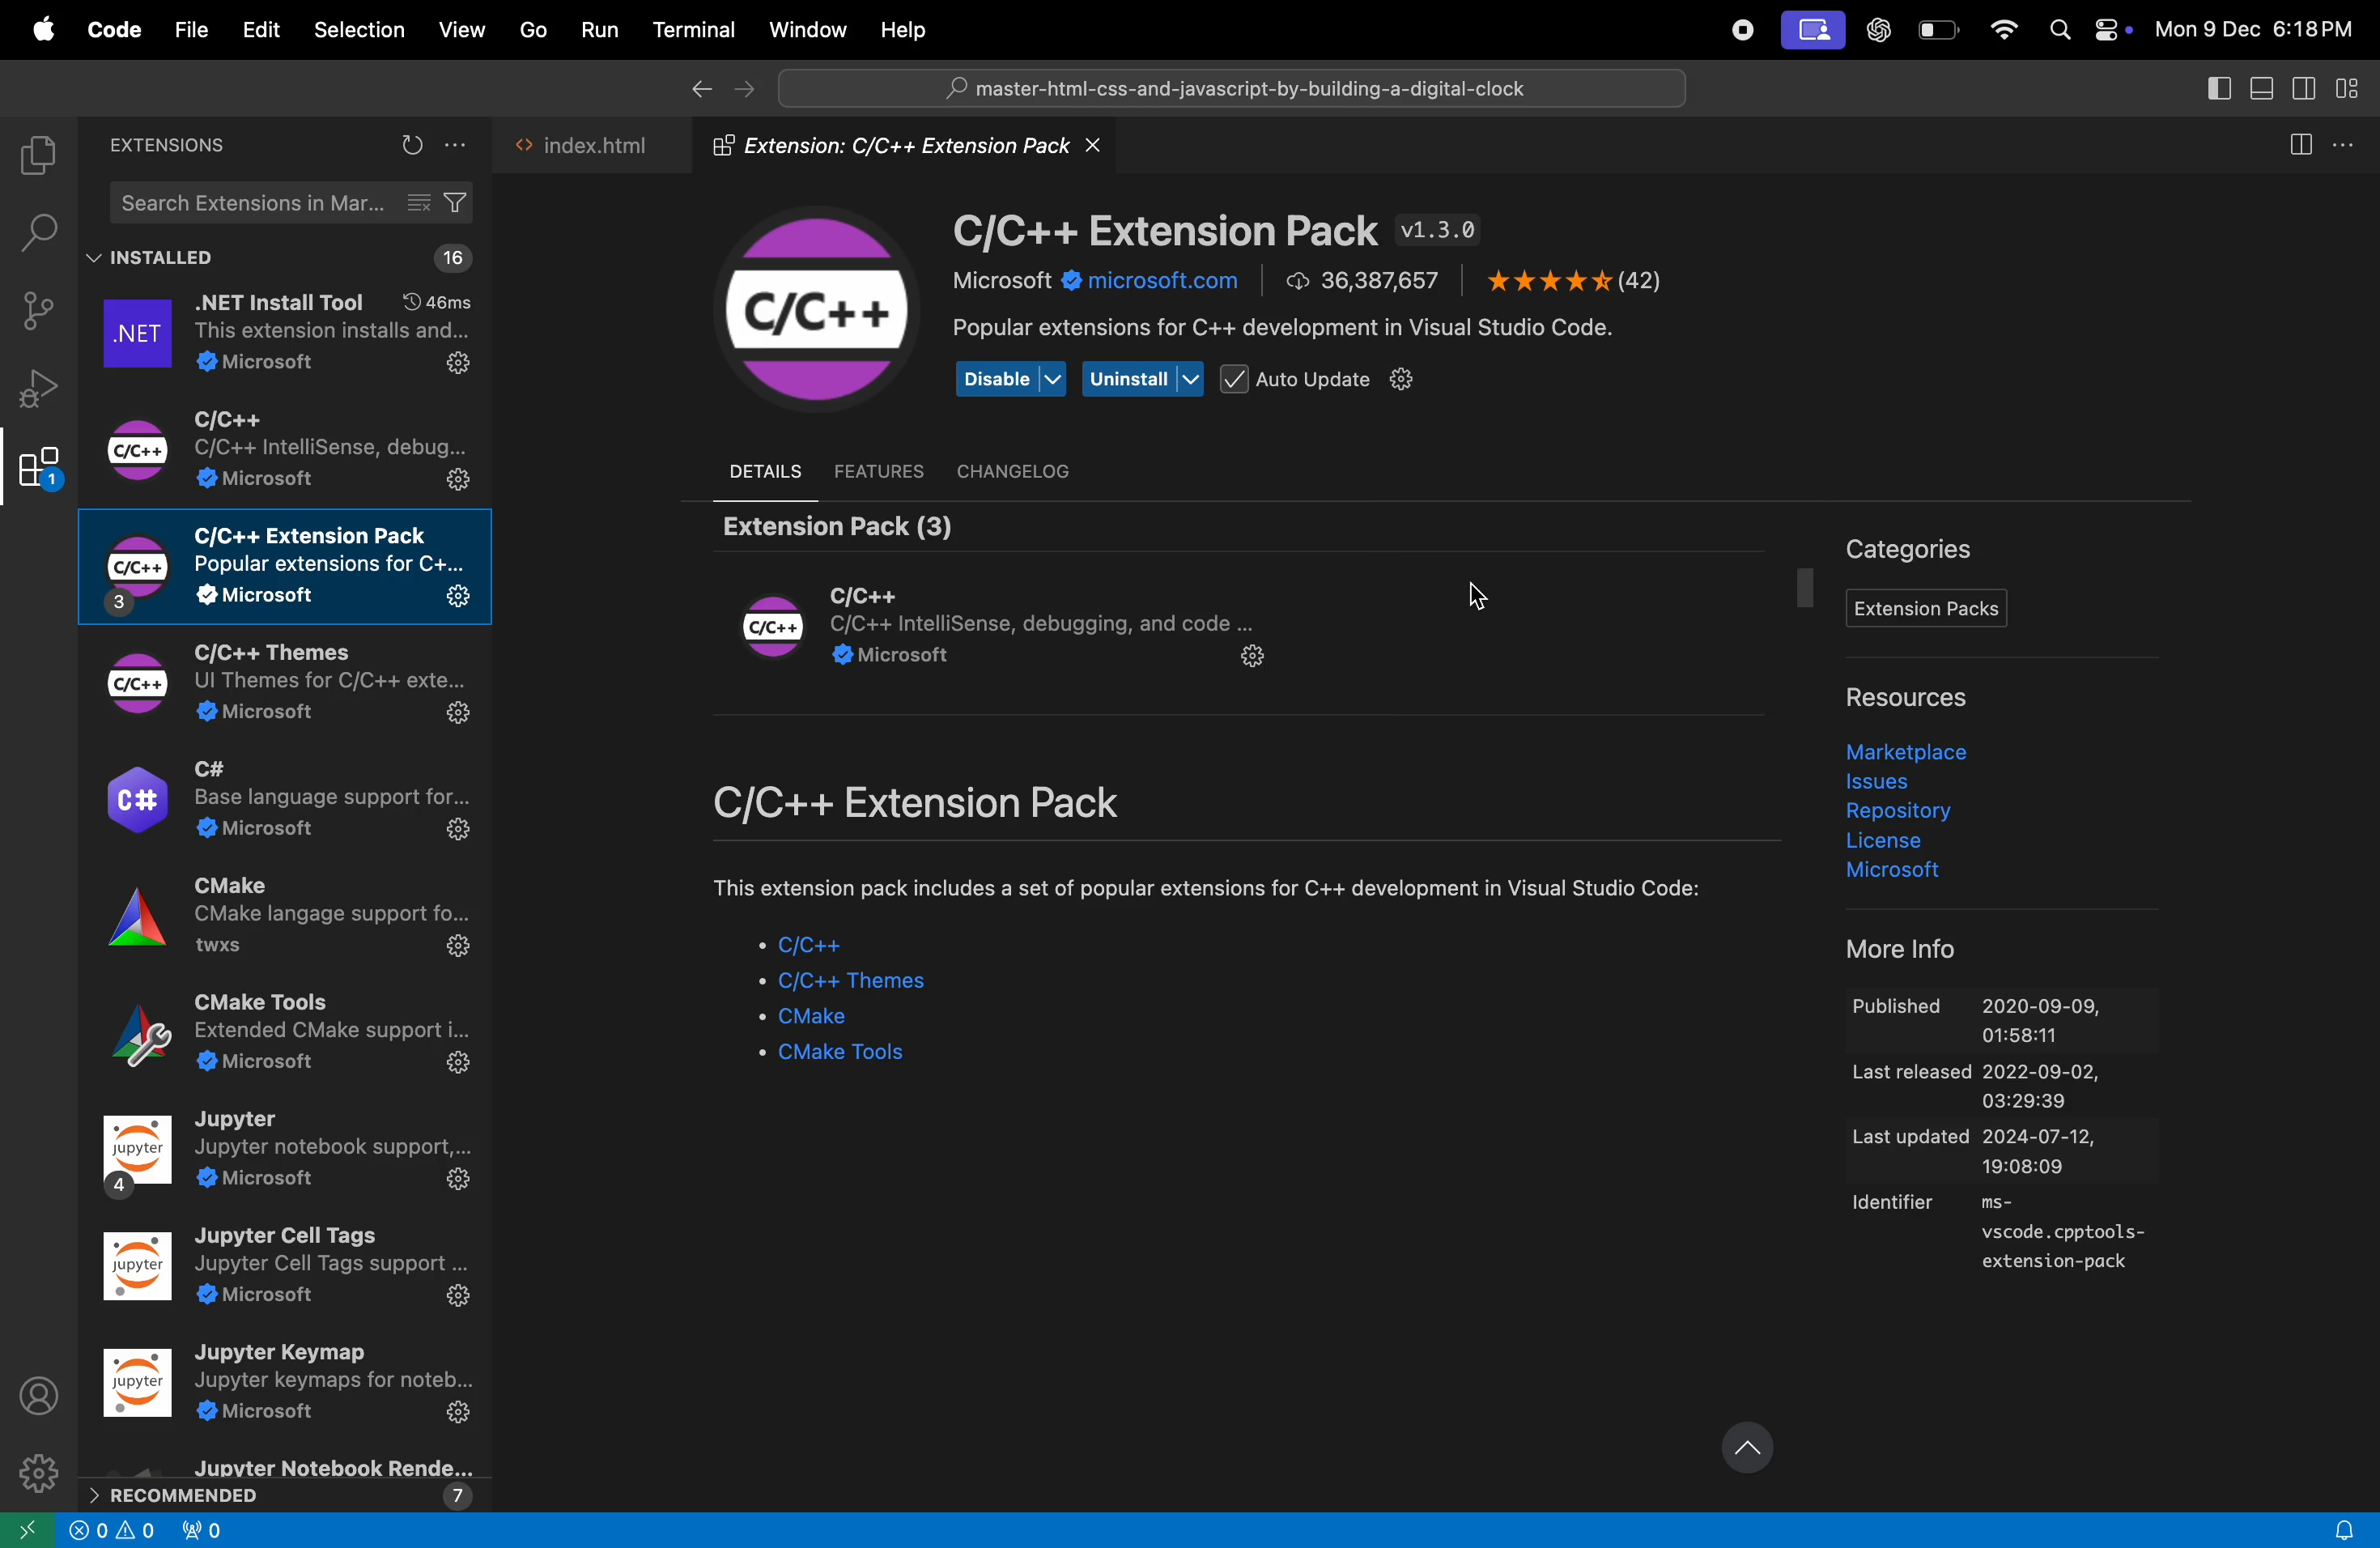 The image size is (2380, 1548). What do you see at coordinates (36, 229) in the screenshot?
I see `search bar` at bounding box center [36, 229].